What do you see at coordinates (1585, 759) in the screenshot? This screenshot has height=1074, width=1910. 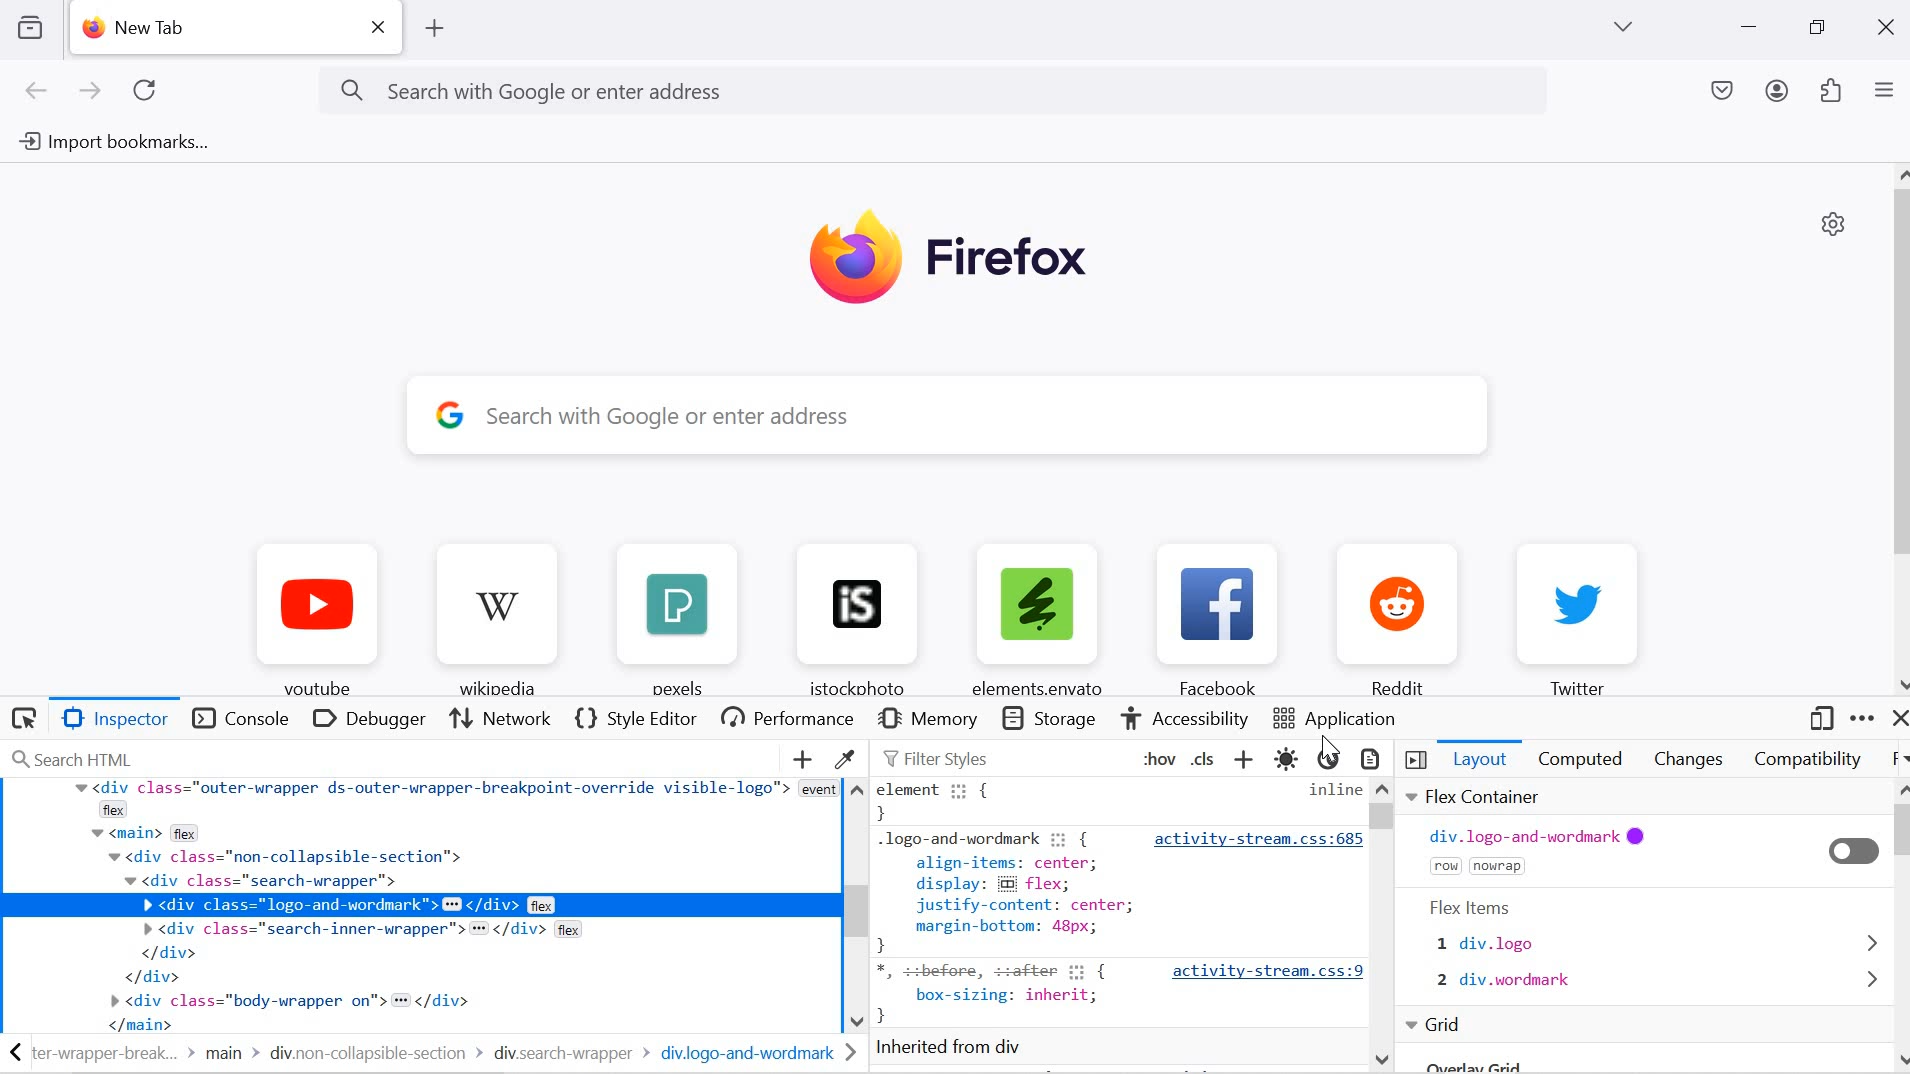 I see `computed` at bounding box center [1585, 759].